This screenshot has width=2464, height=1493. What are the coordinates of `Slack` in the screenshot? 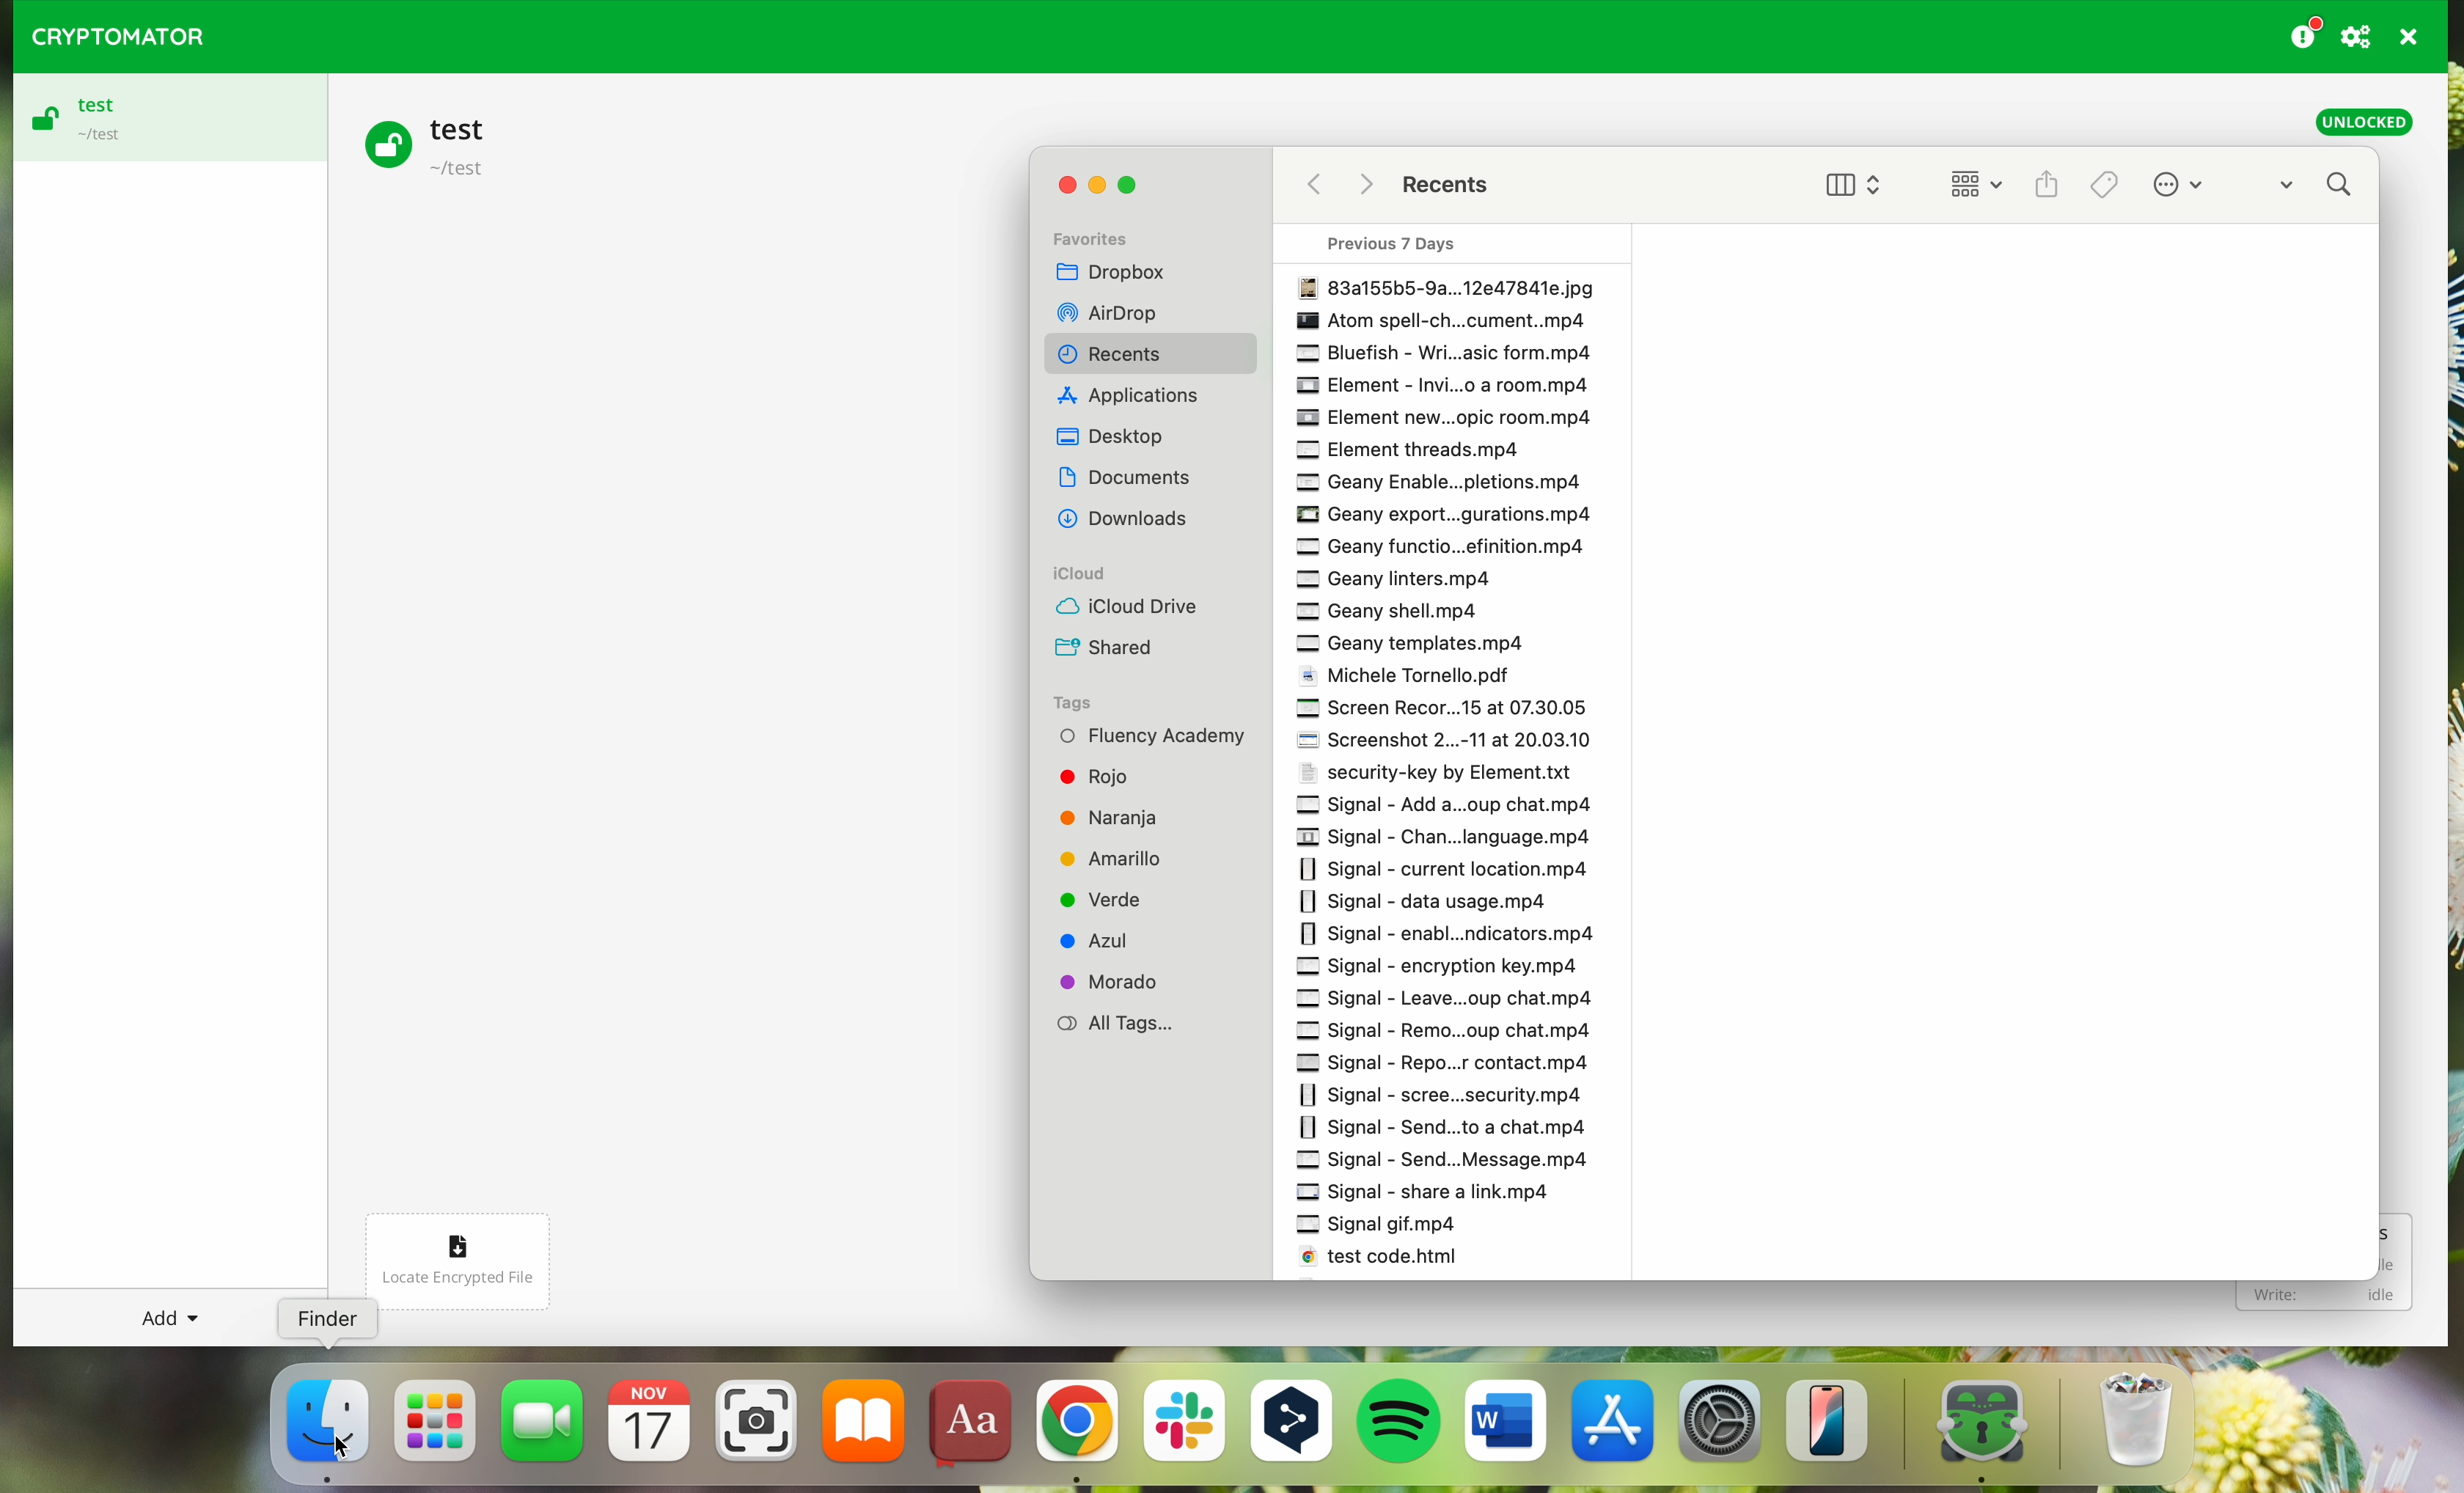 It's located at (1183, 1429).